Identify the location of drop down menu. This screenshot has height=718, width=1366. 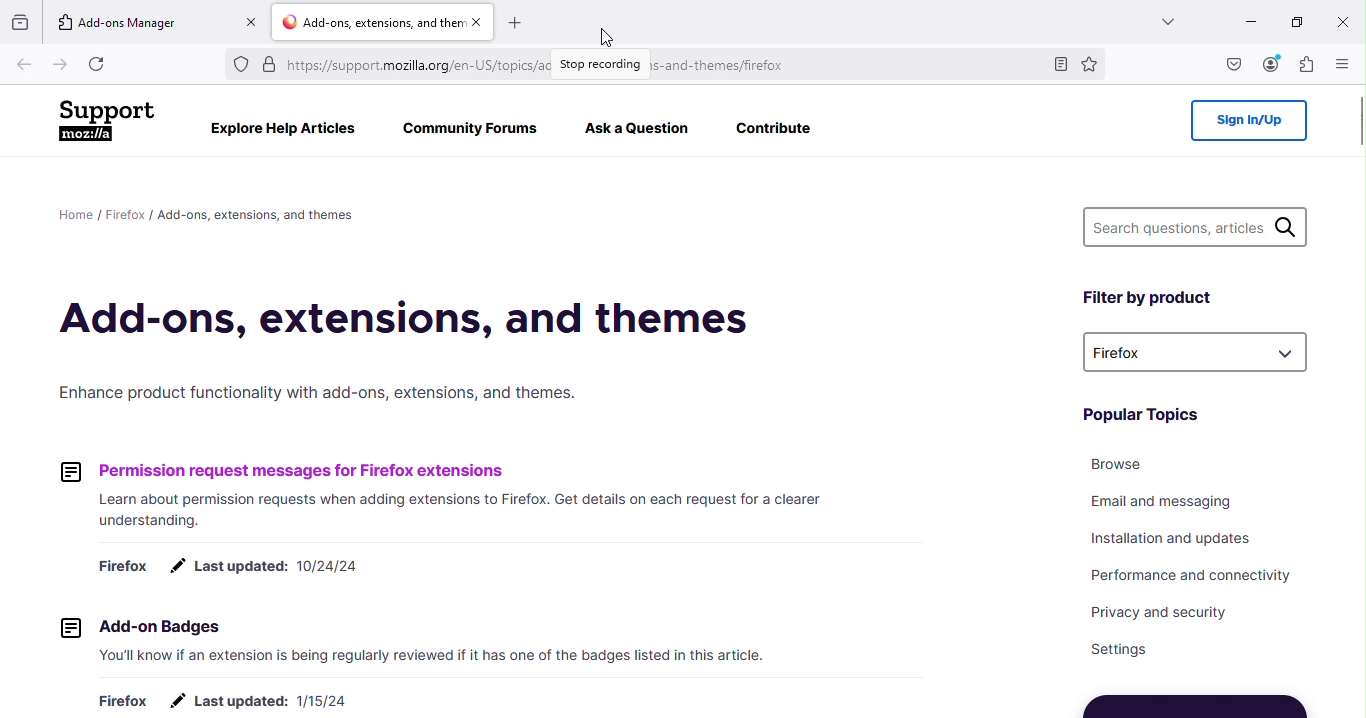
(1195, 351).